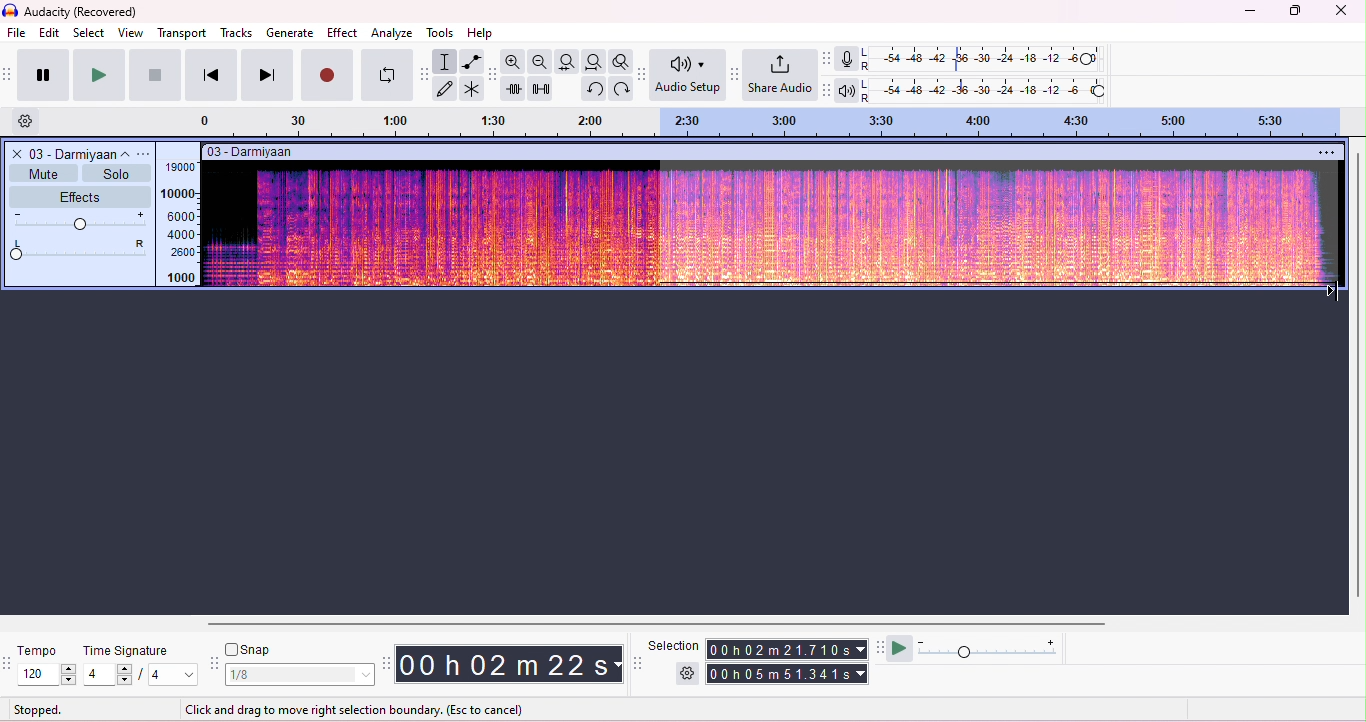 The width and height of the screenshot is (1366, 722). What do you see at coordinates (97, 75) in the screenshot?
I see `play` at bounding box center [97, 75].